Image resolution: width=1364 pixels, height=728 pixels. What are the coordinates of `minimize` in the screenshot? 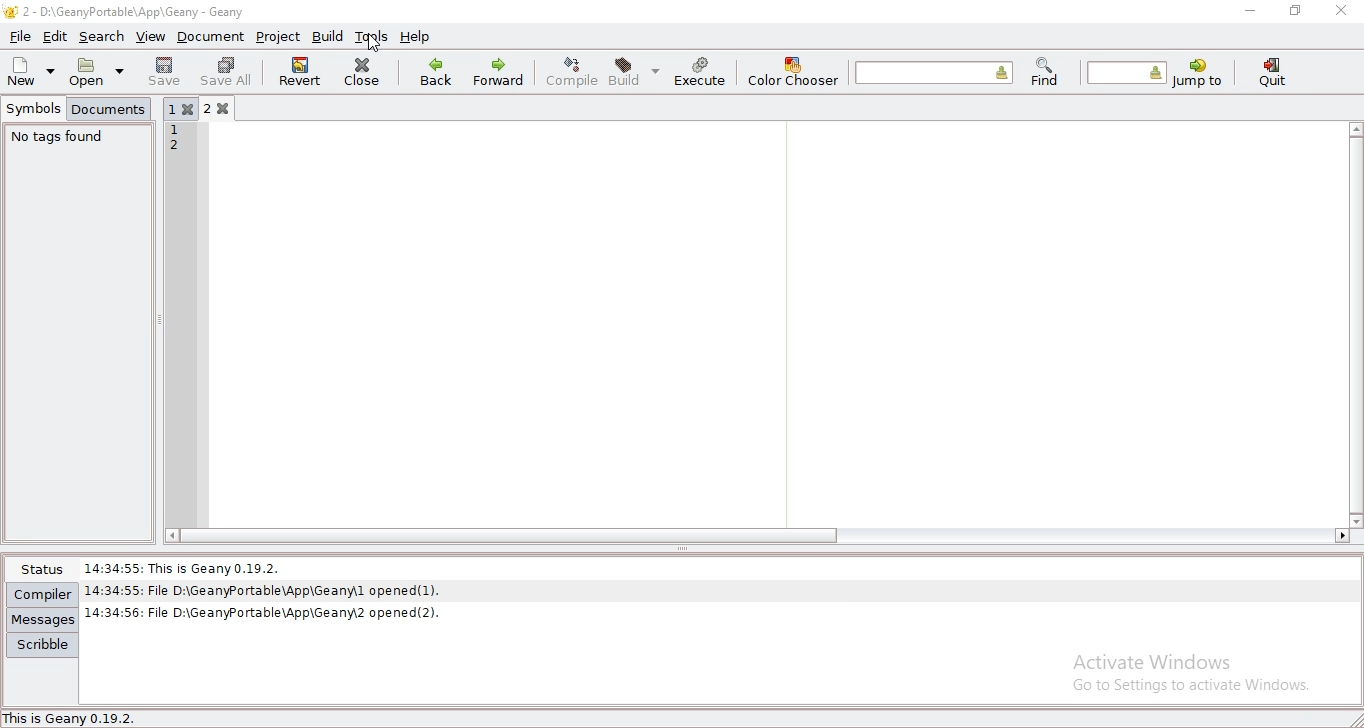 It's located at (1250, 11).